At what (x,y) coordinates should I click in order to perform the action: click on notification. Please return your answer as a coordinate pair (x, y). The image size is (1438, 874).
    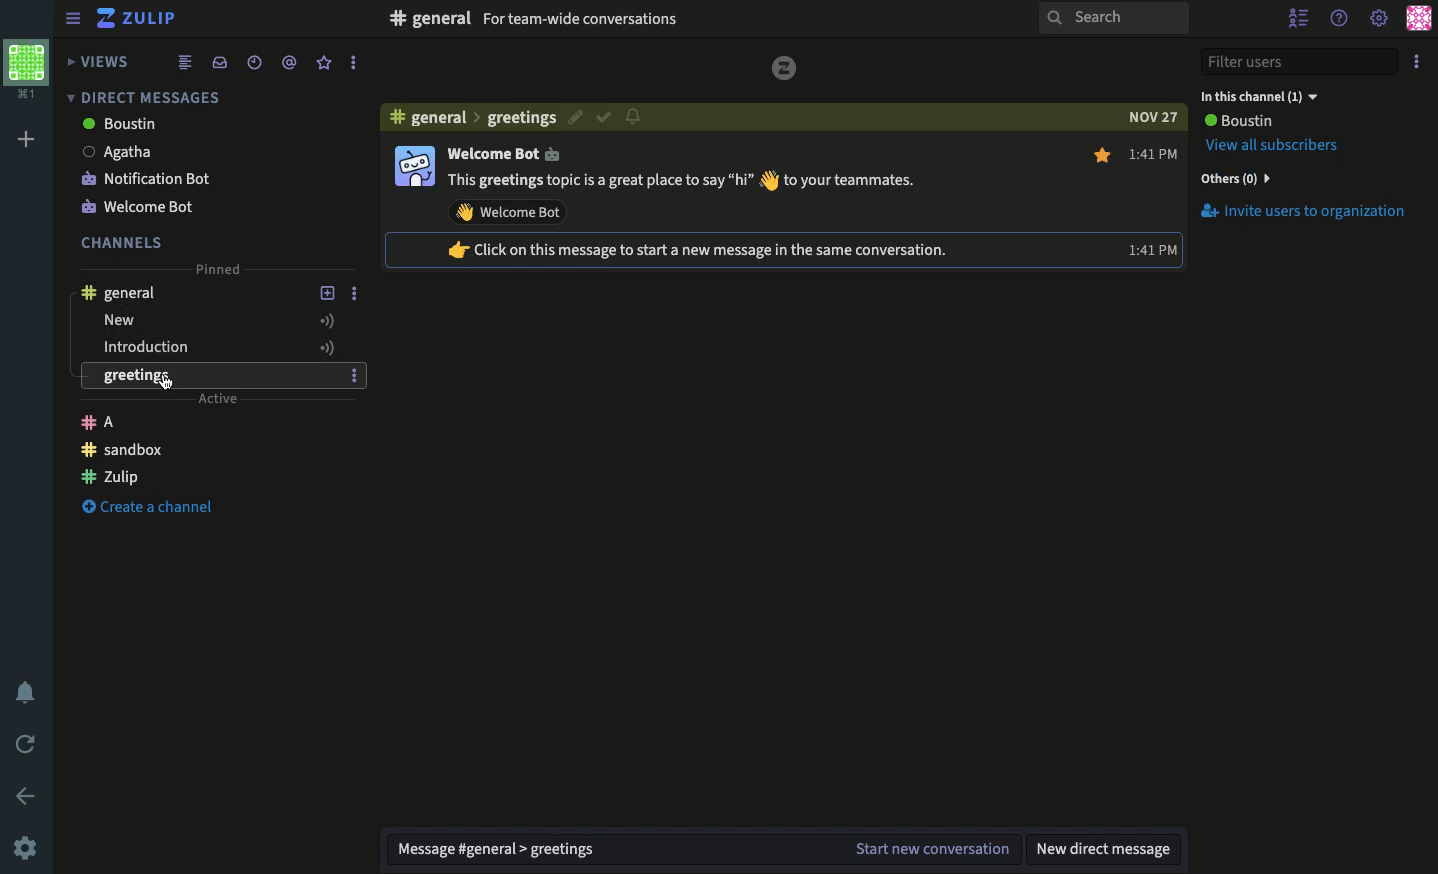
    Looking at the image, I should click on (635, 115).